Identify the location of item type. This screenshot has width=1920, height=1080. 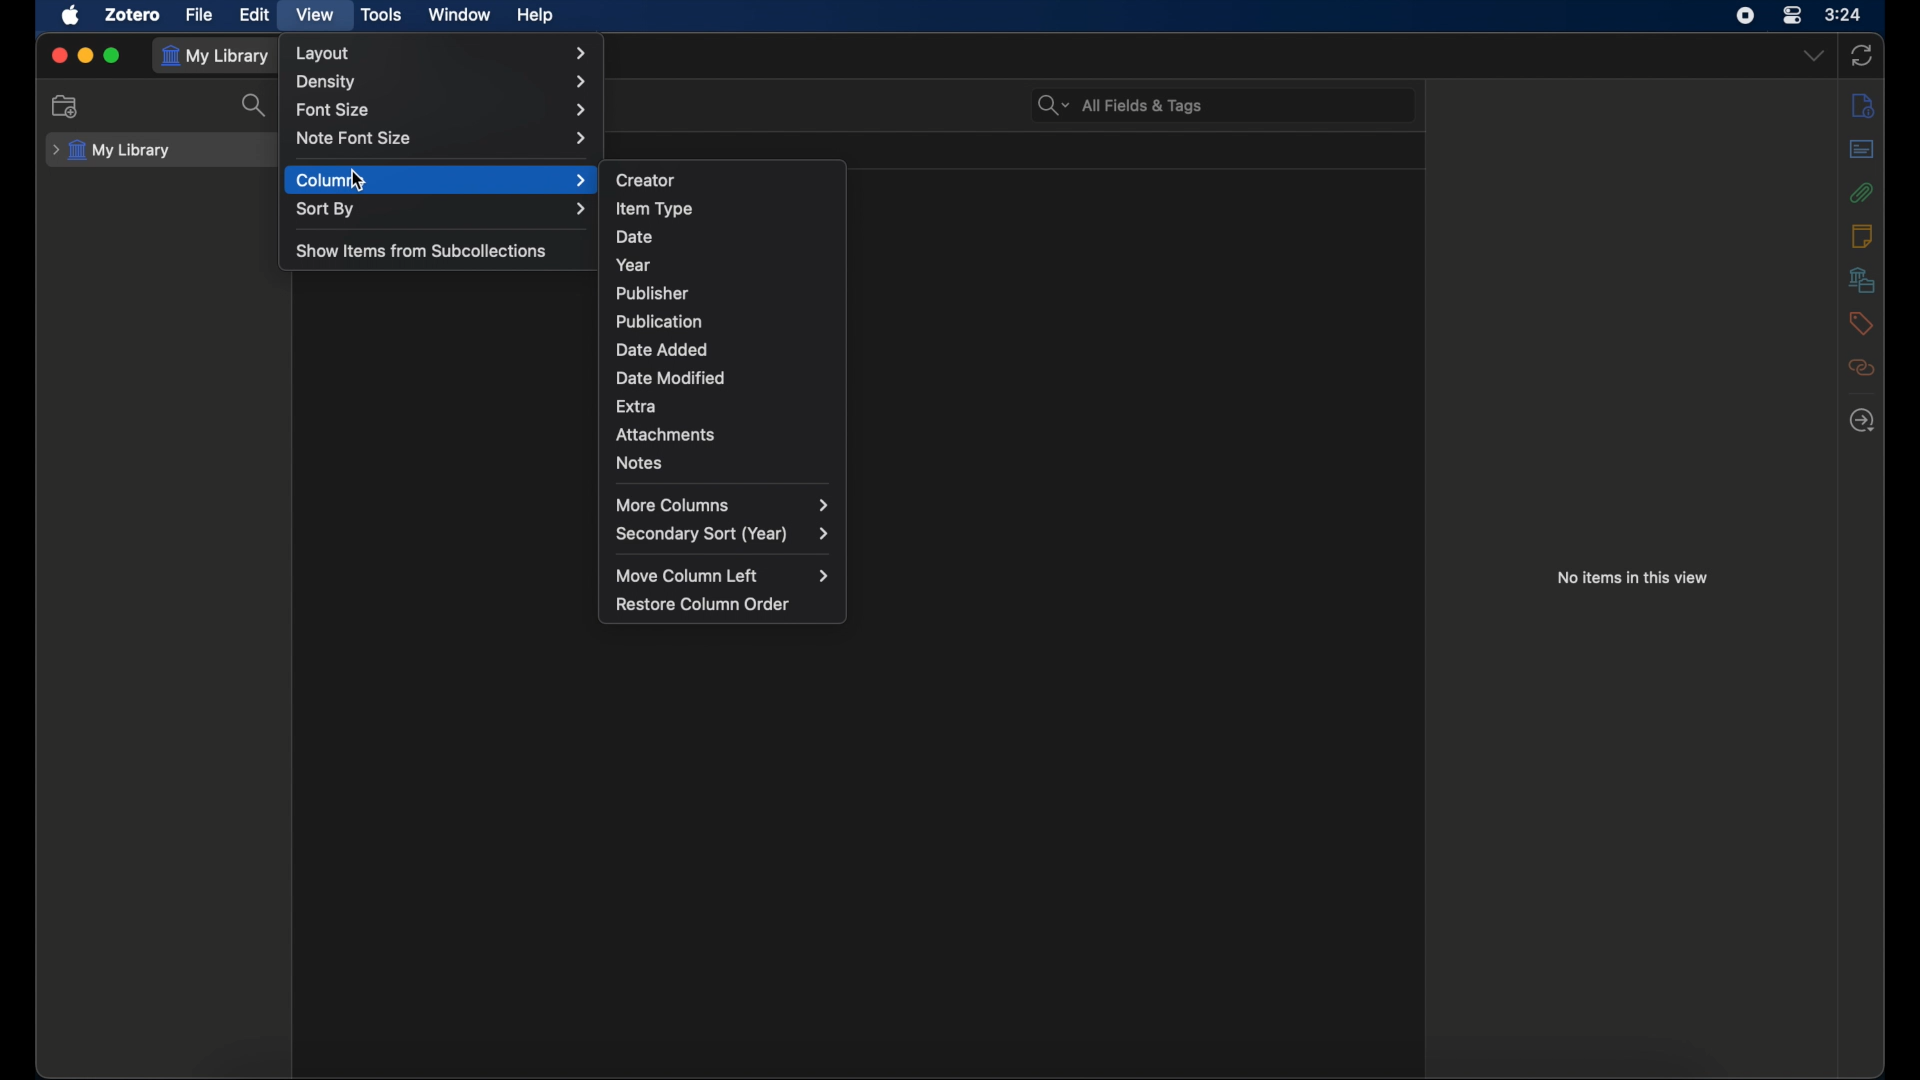
(655, 208).